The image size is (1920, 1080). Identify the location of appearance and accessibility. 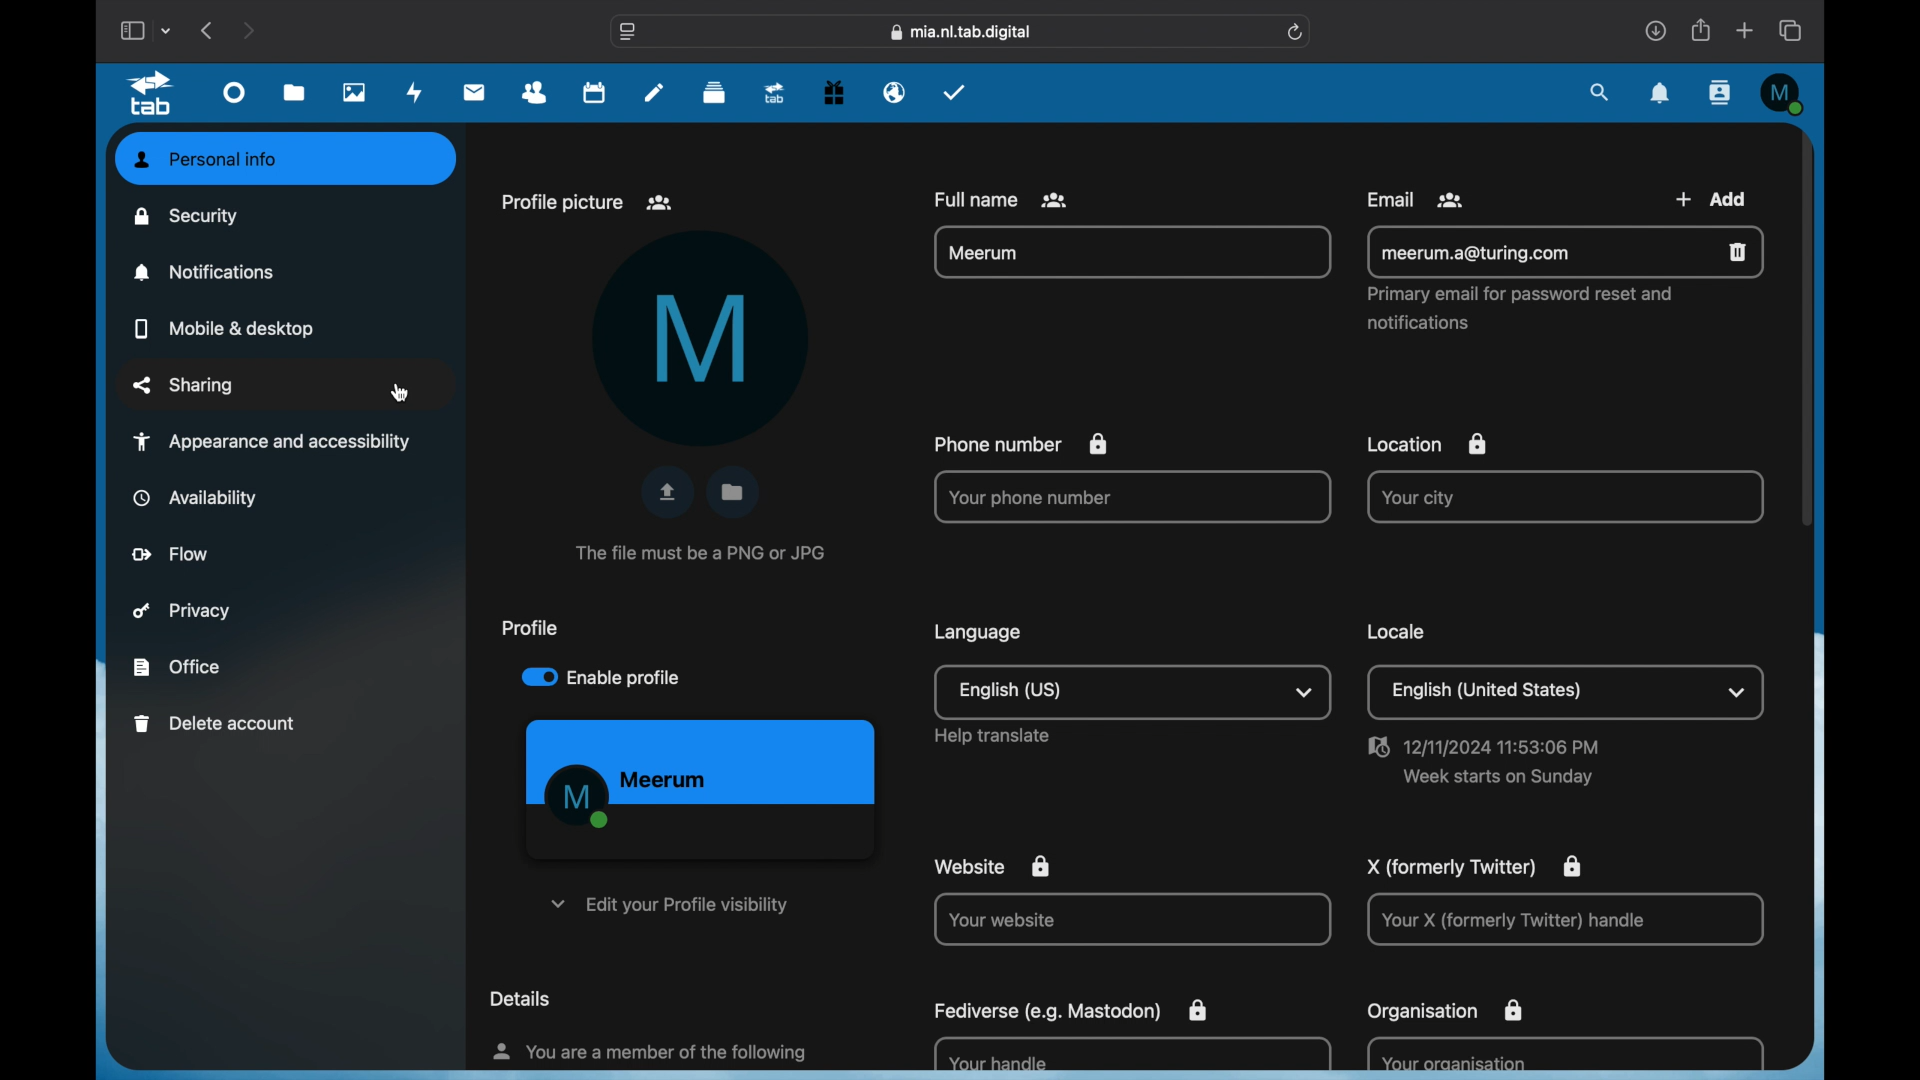
(271, 441).